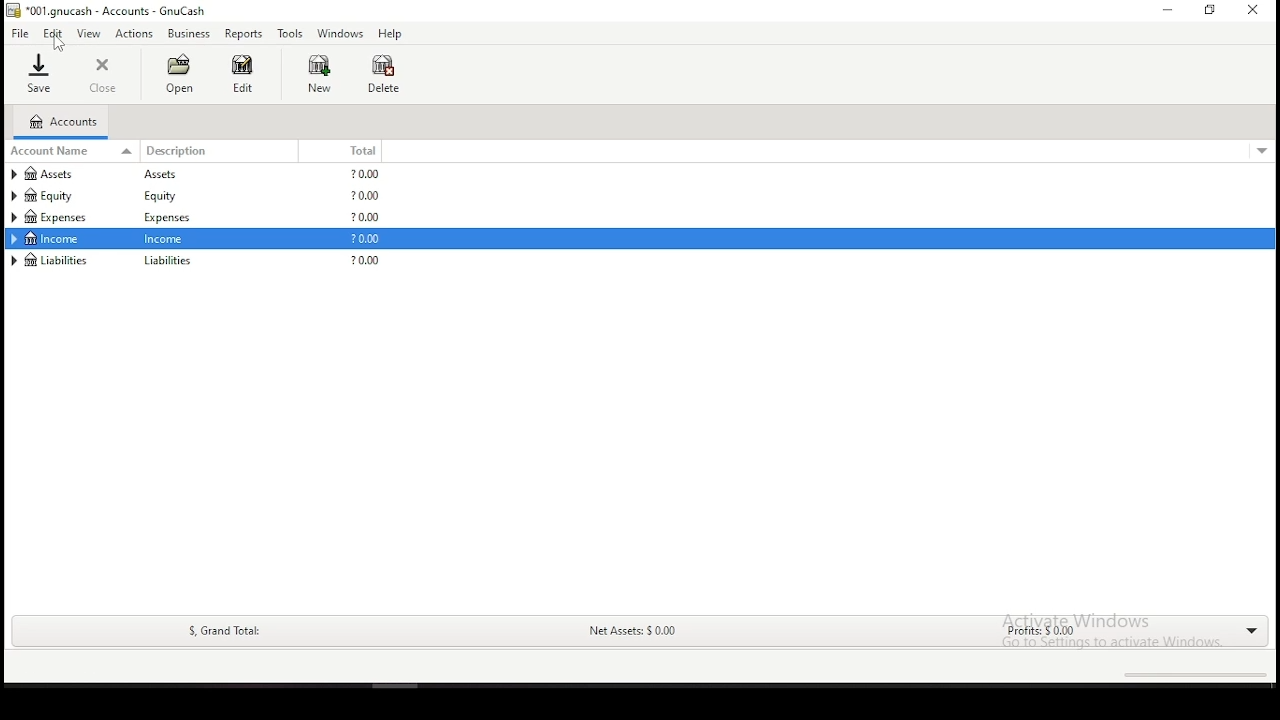 The height and width of the screenshot is (720, 1280). I want to click on edit, so click(242, 73).